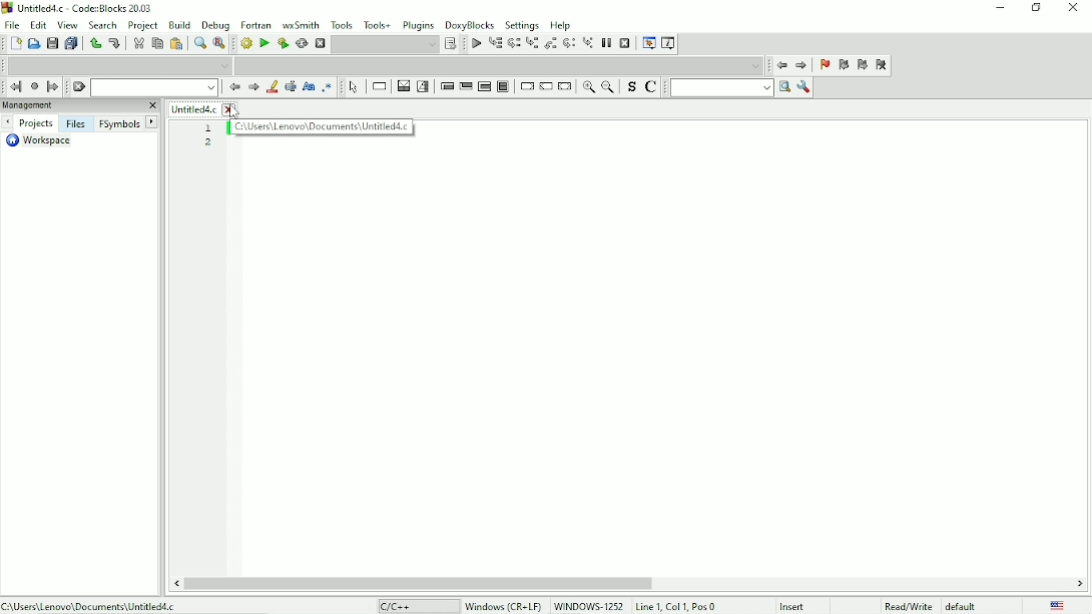 Image resolution: width=1092 pixels, height=614 pixels. Describe the element at coordinates (78, 87) in the screenshot. I see `Clear` at that location.